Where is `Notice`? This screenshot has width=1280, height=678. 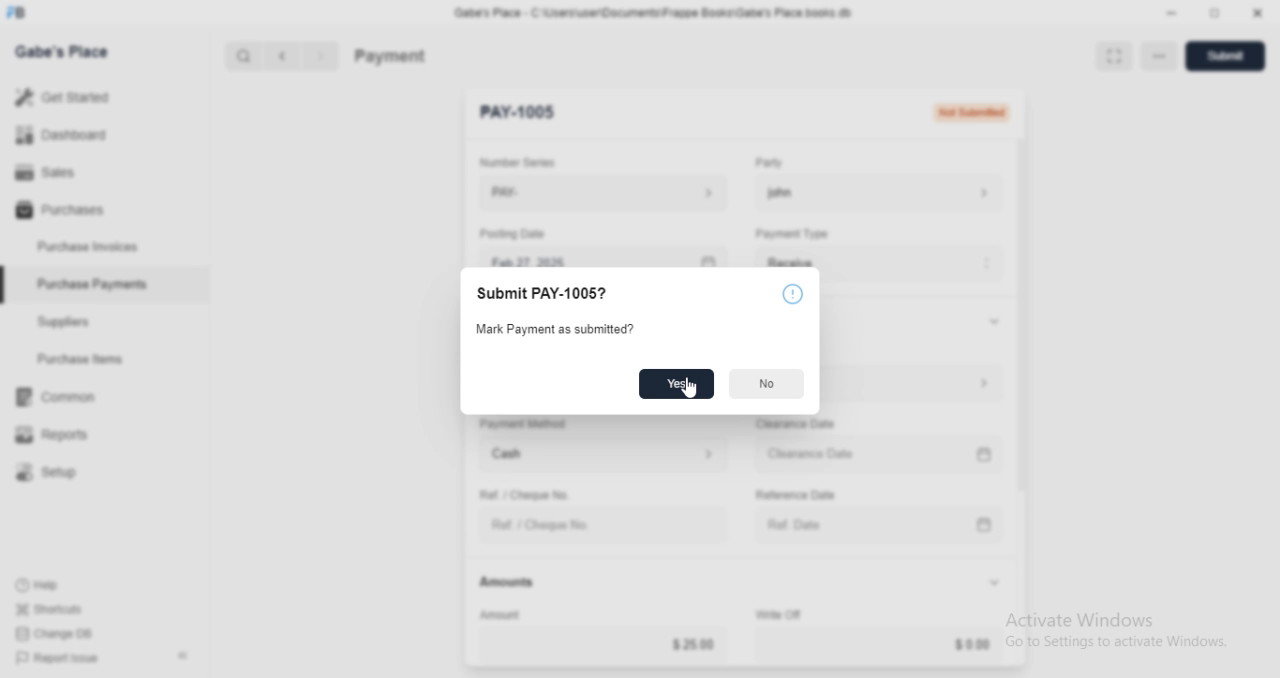 Notice is located at coordinates (791, 293).